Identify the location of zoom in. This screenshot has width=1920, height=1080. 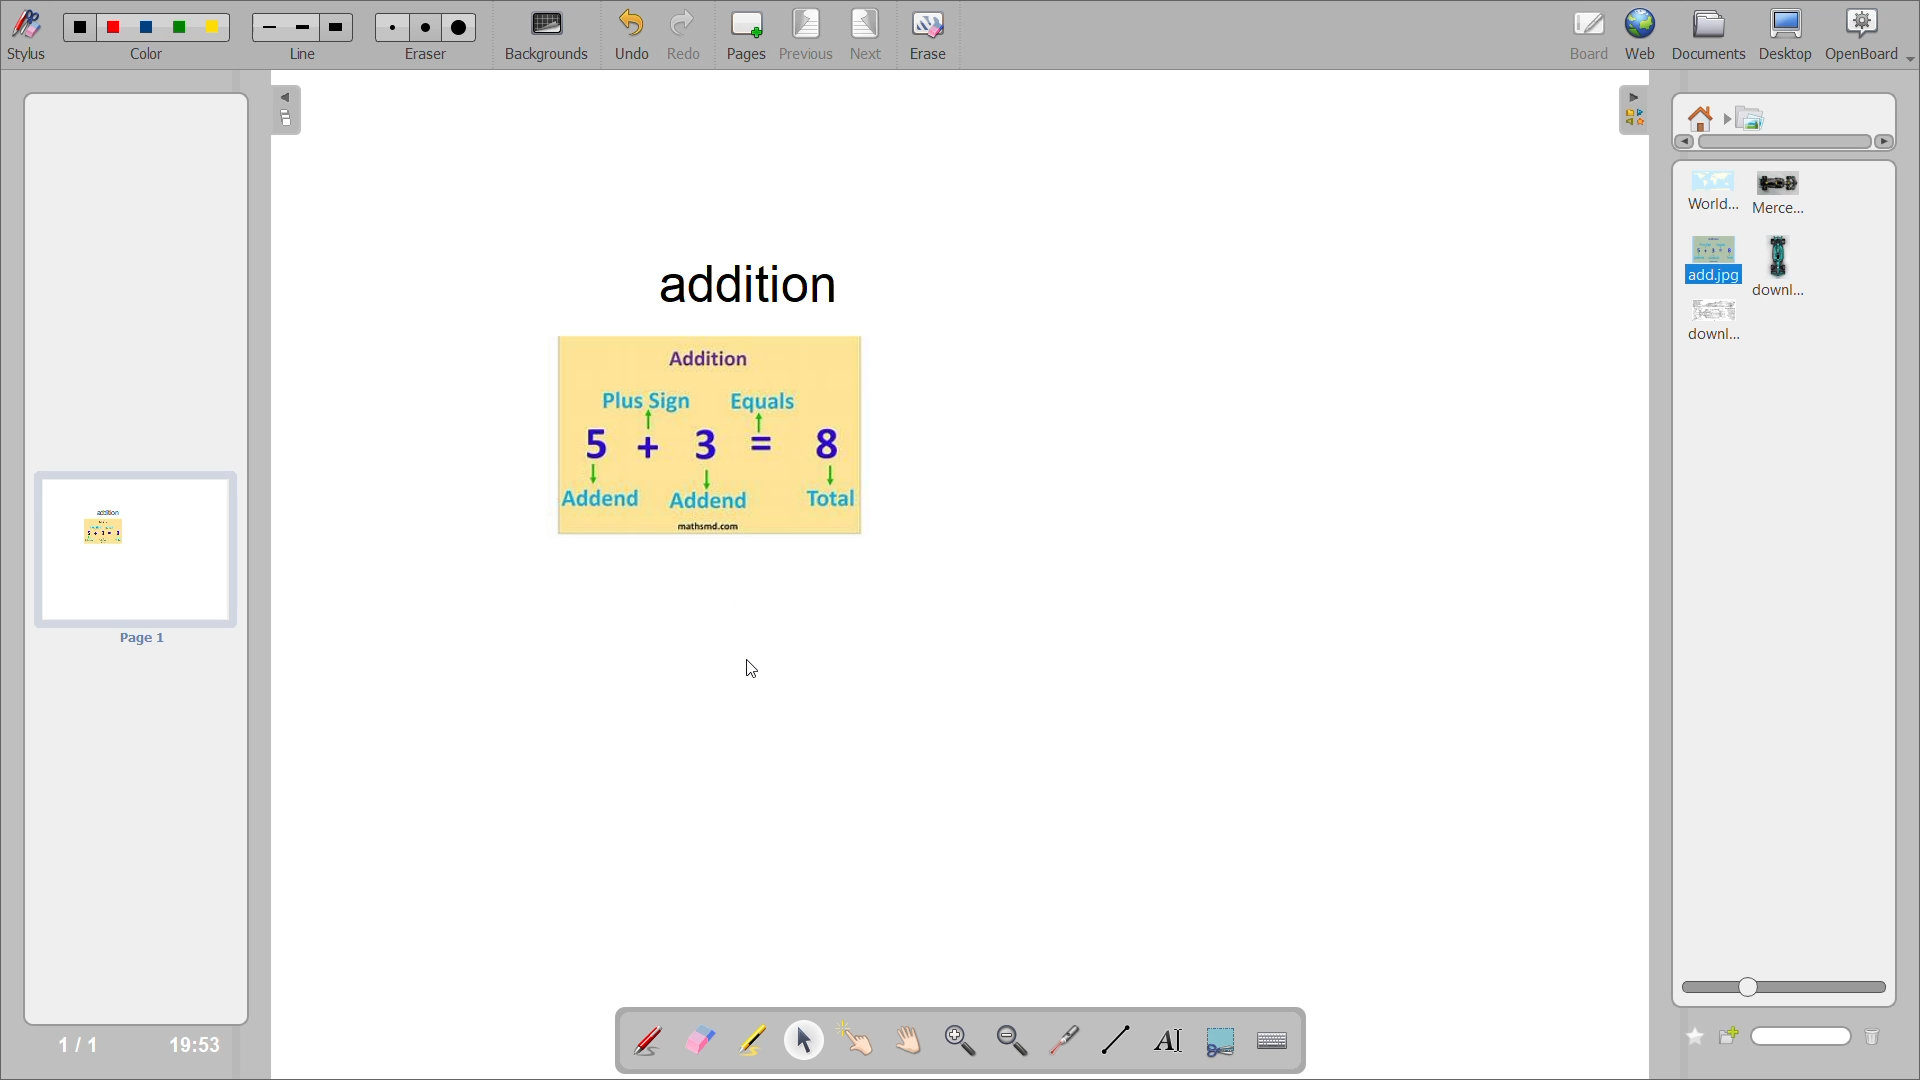
(961, 1038).